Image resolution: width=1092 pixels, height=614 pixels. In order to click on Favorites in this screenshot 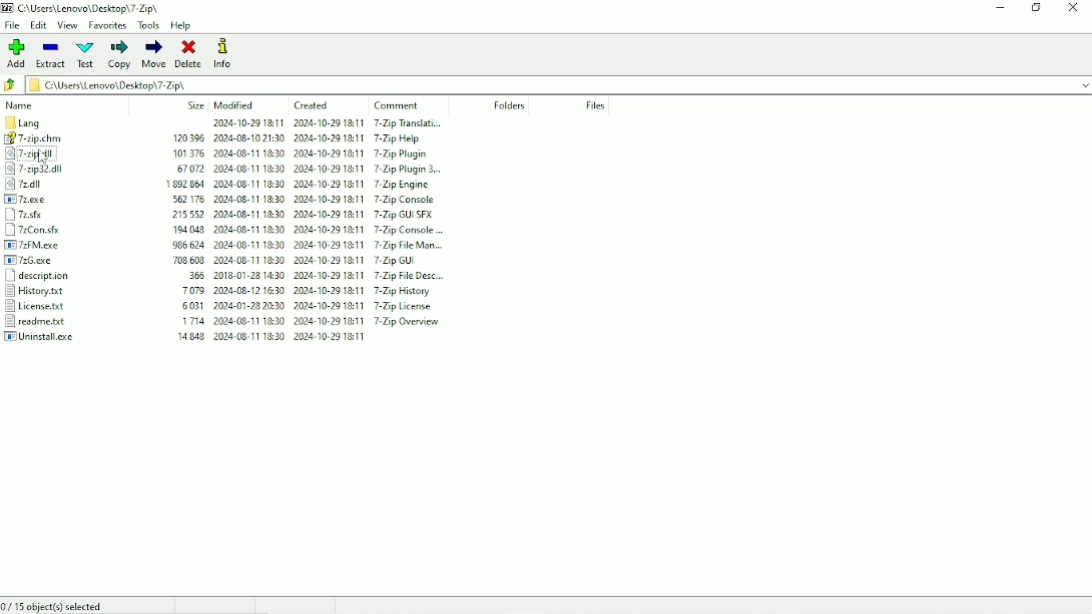, I will do `click(107, 25)`.